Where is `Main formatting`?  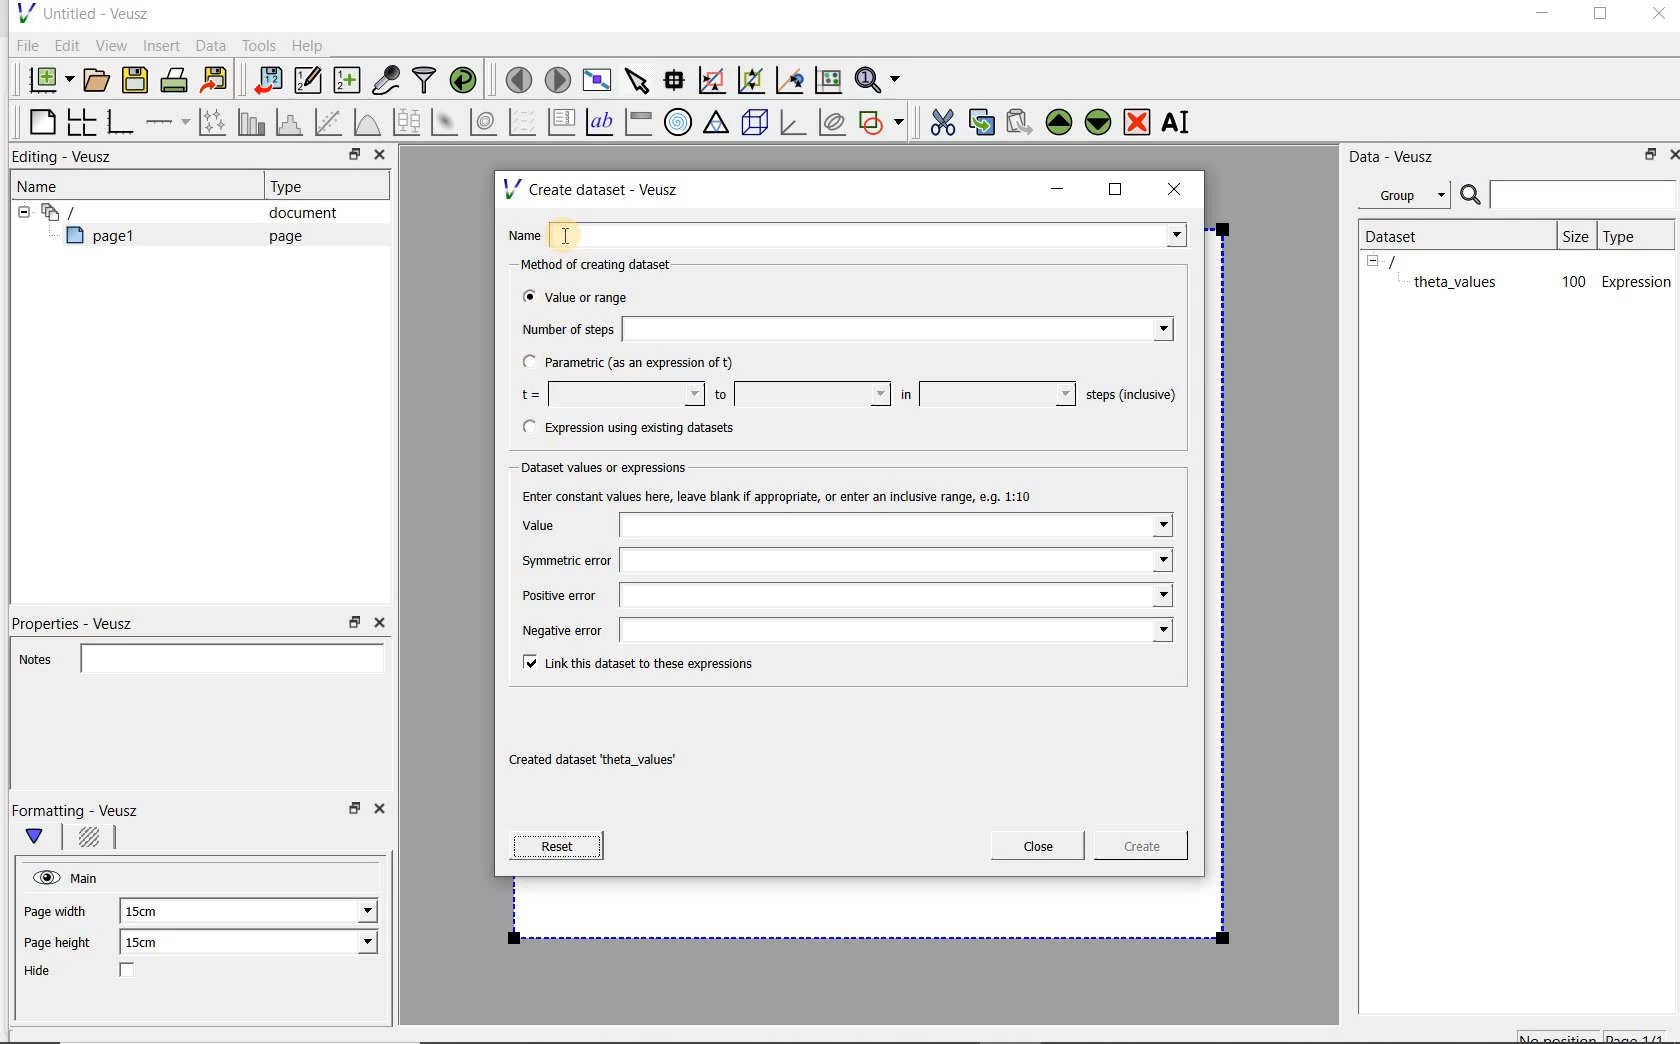 Main formatting is located at coordinates (43, 838).